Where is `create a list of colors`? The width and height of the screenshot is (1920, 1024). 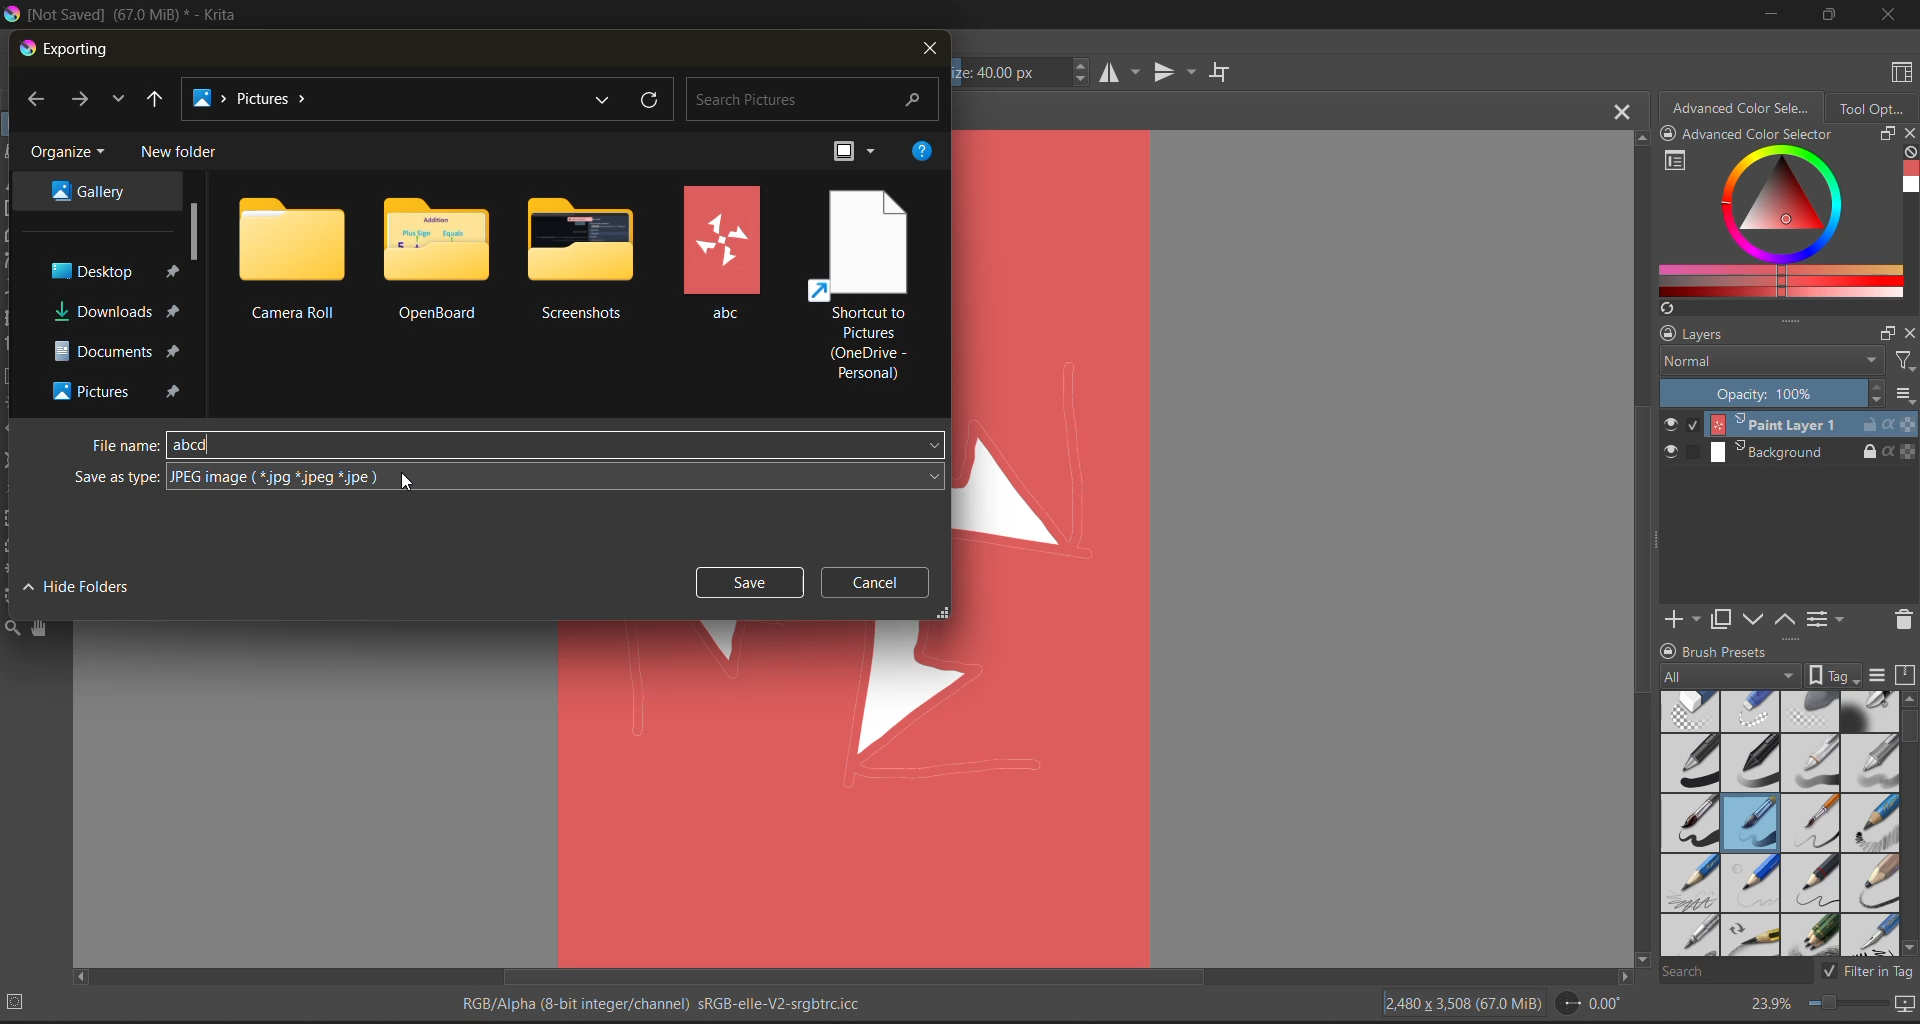
create a list of colors is located at coordinates (1667, 310).